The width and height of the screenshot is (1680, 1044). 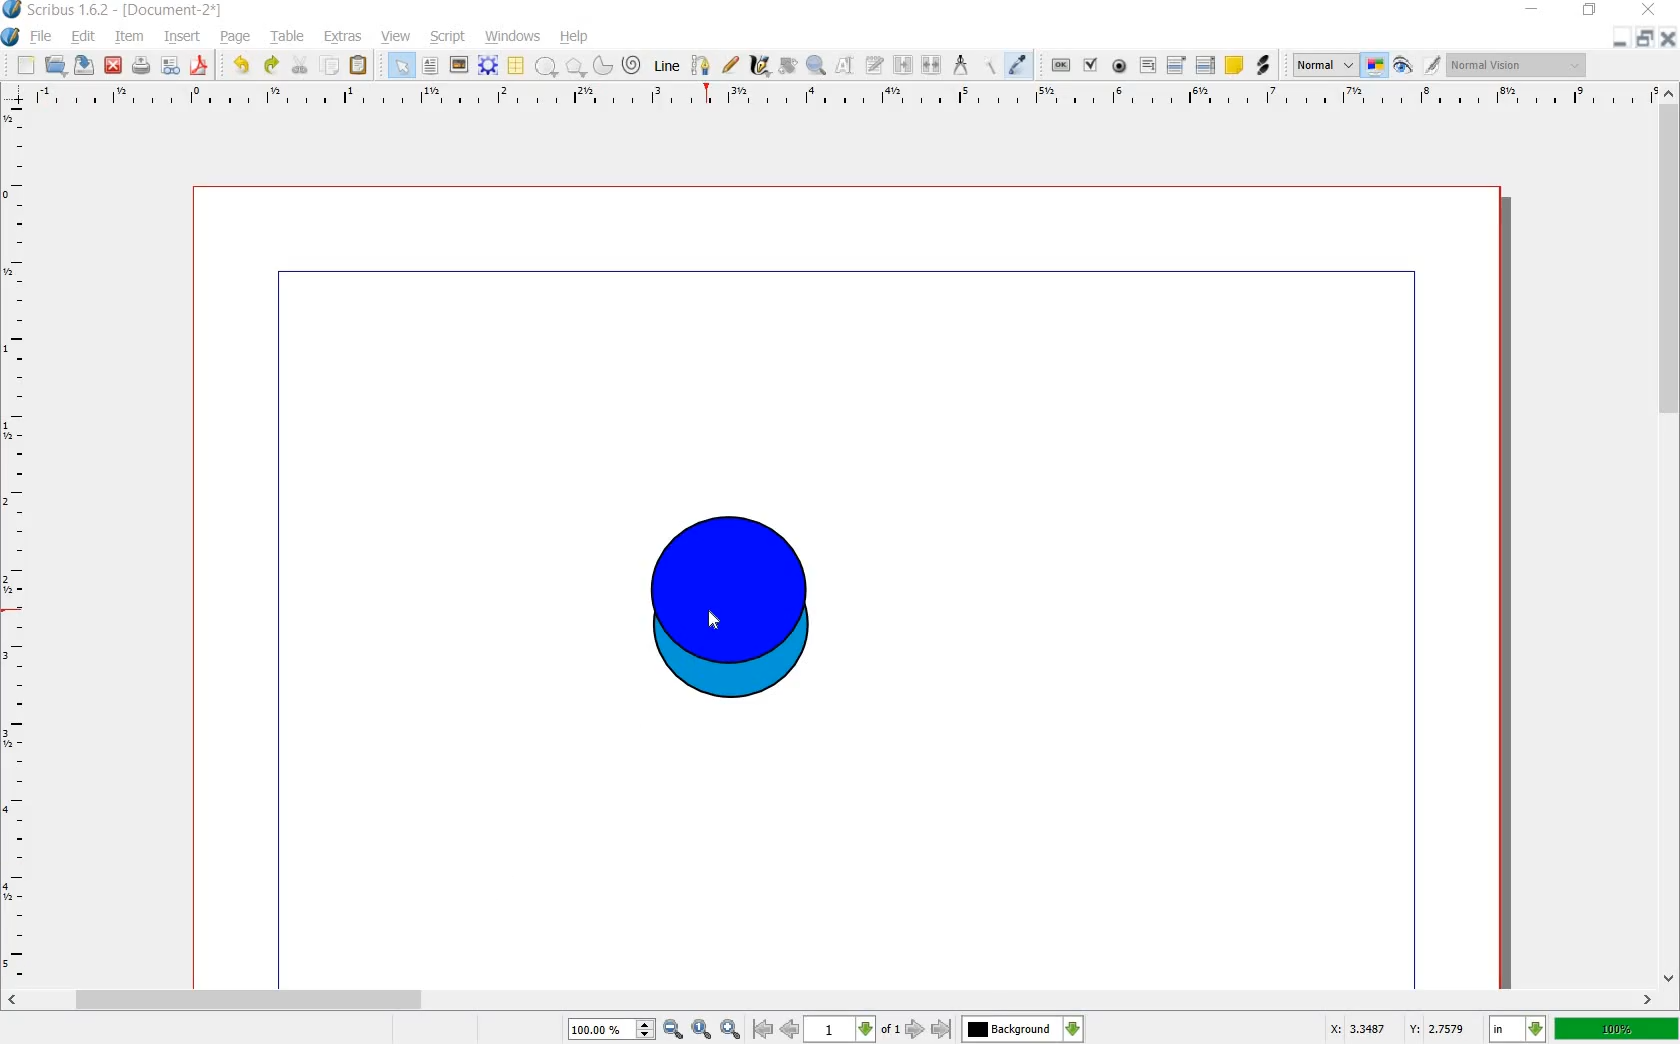 I want to click on help, so click(x=574, y=37).